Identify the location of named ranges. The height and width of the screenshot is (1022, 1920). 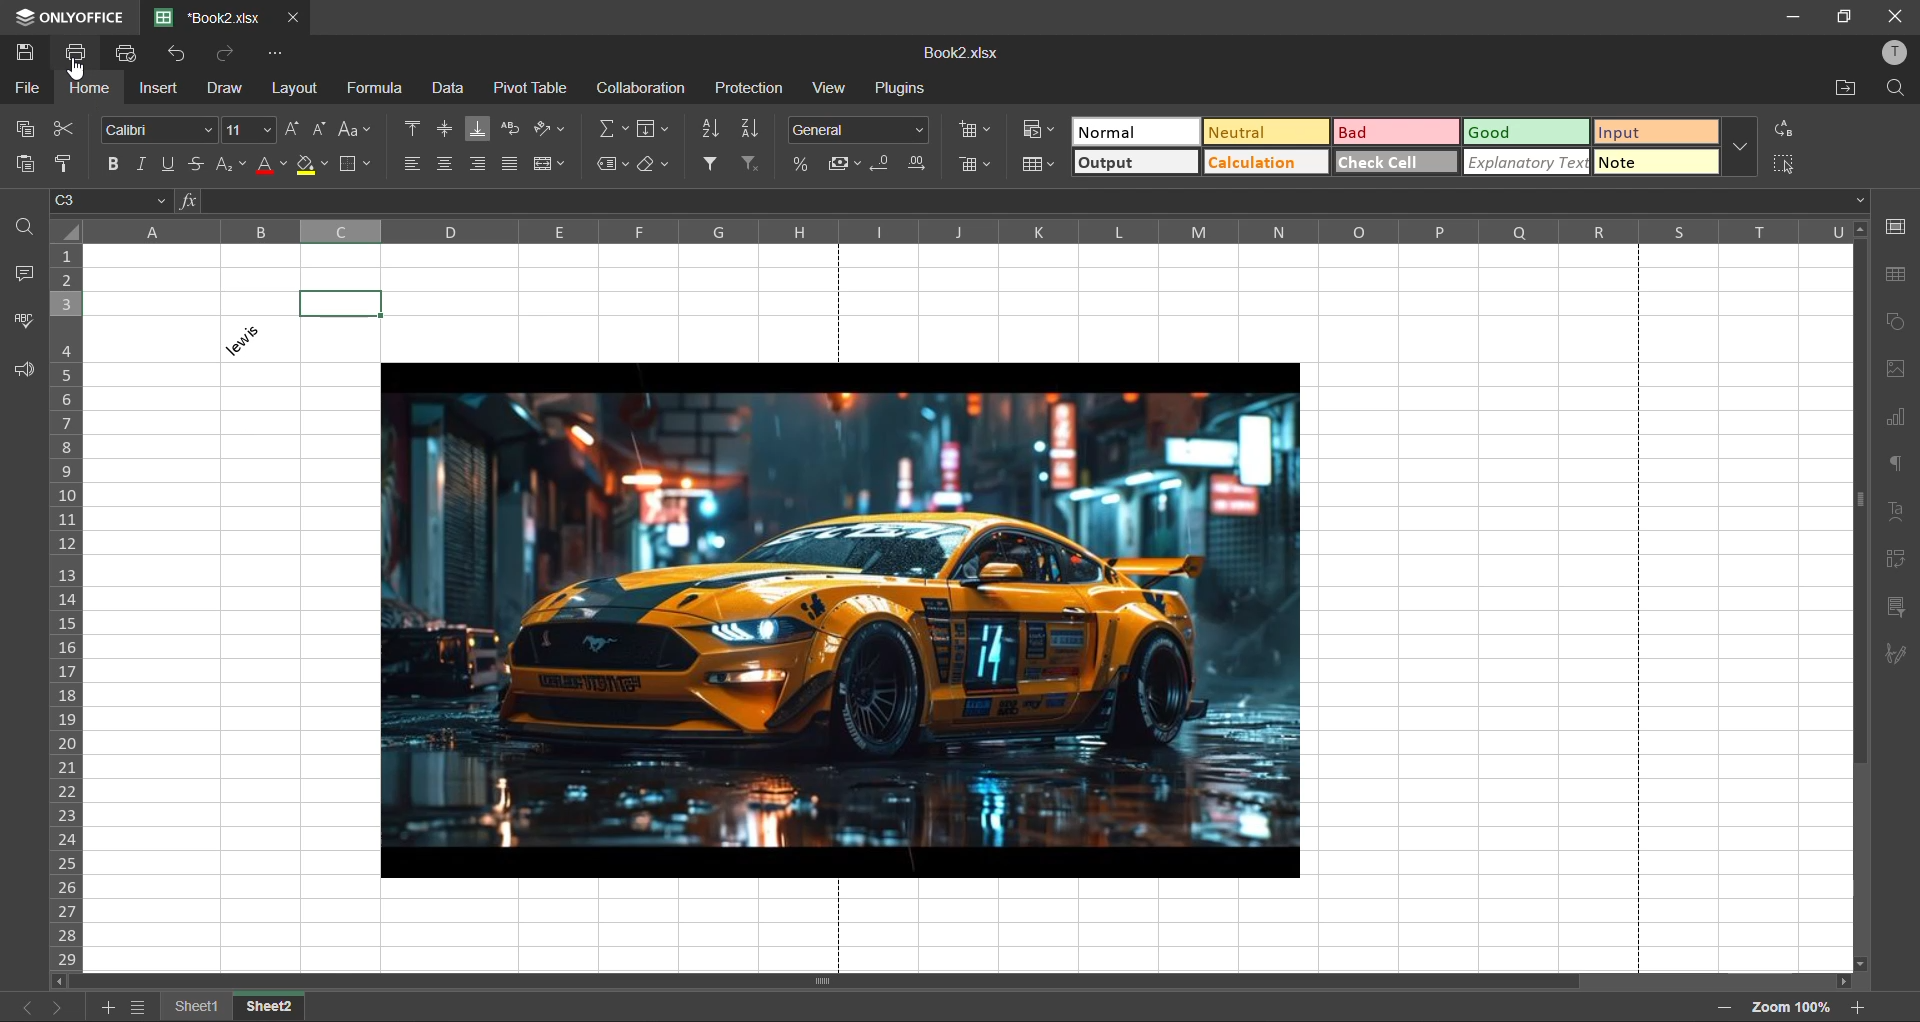
(611, 164).